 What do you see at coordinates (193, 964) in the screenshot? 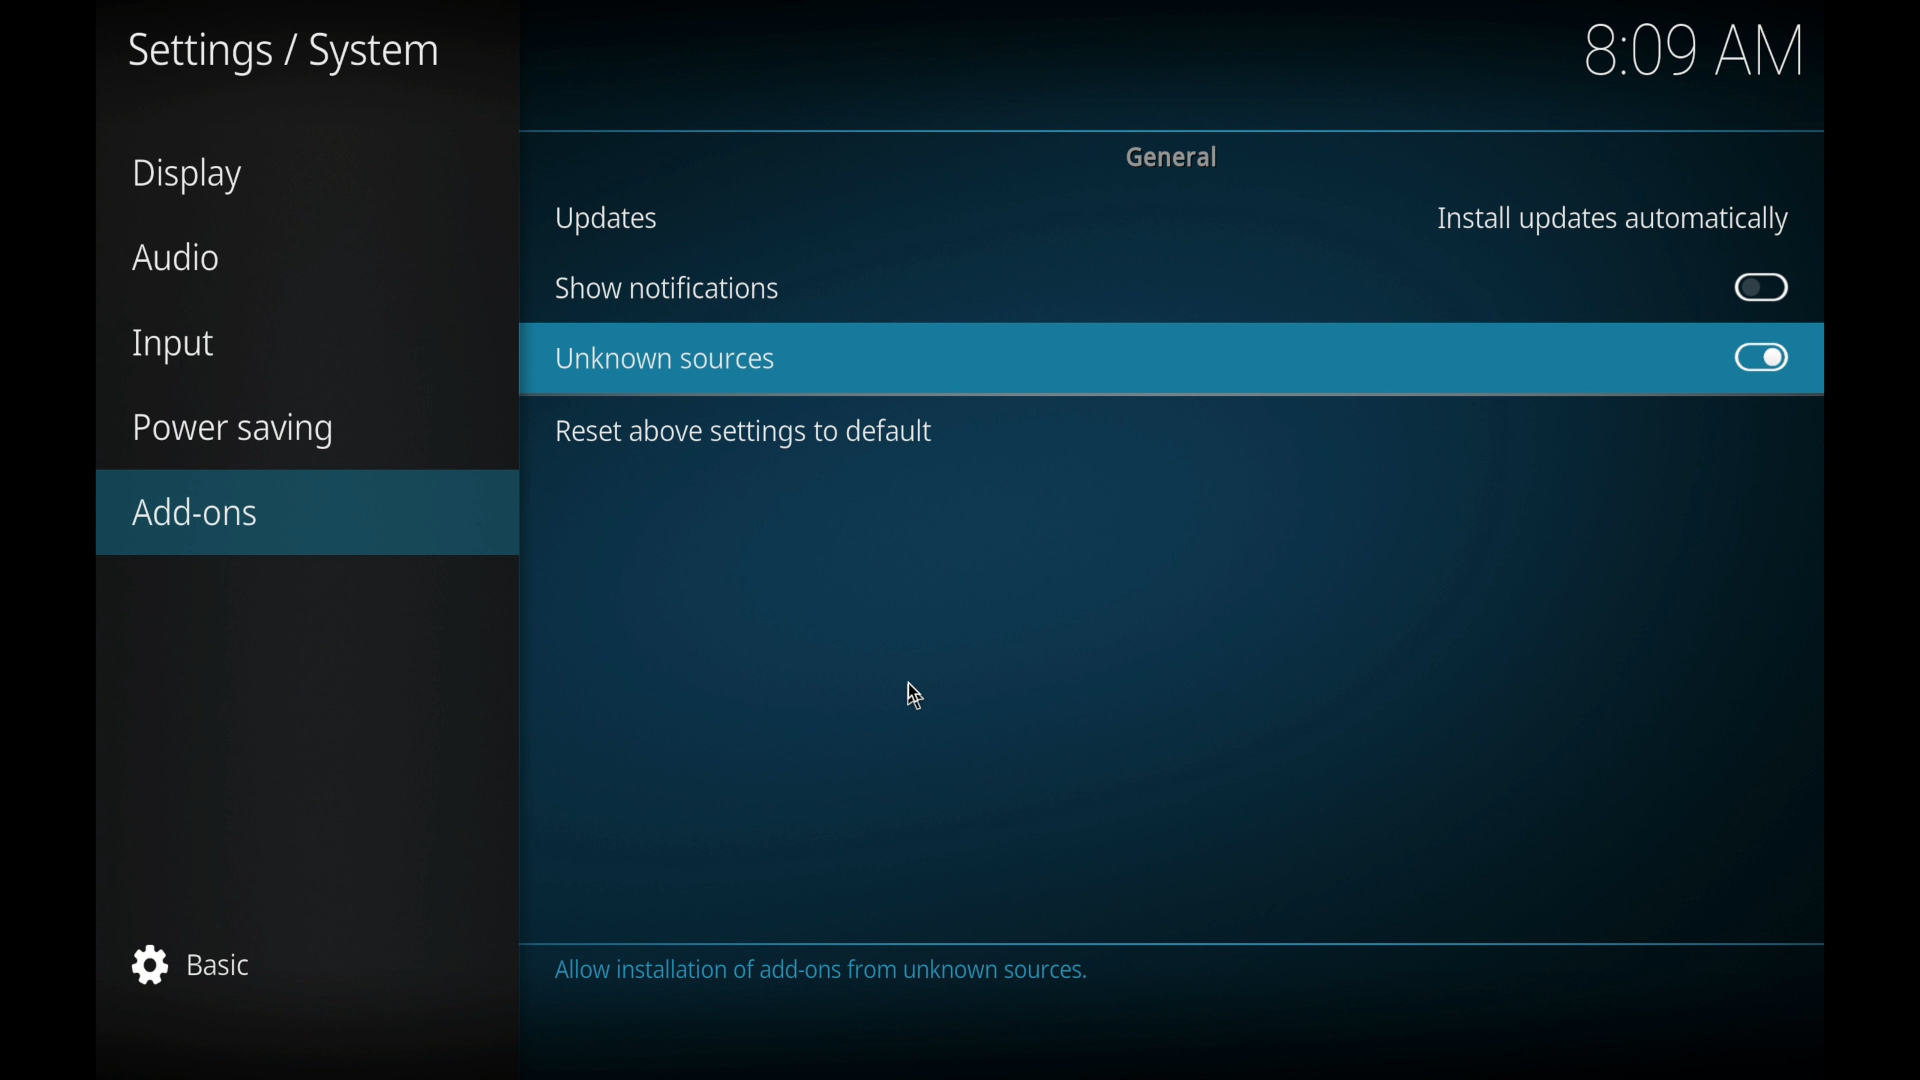
I see `basic` at bounding box center [193, 964].